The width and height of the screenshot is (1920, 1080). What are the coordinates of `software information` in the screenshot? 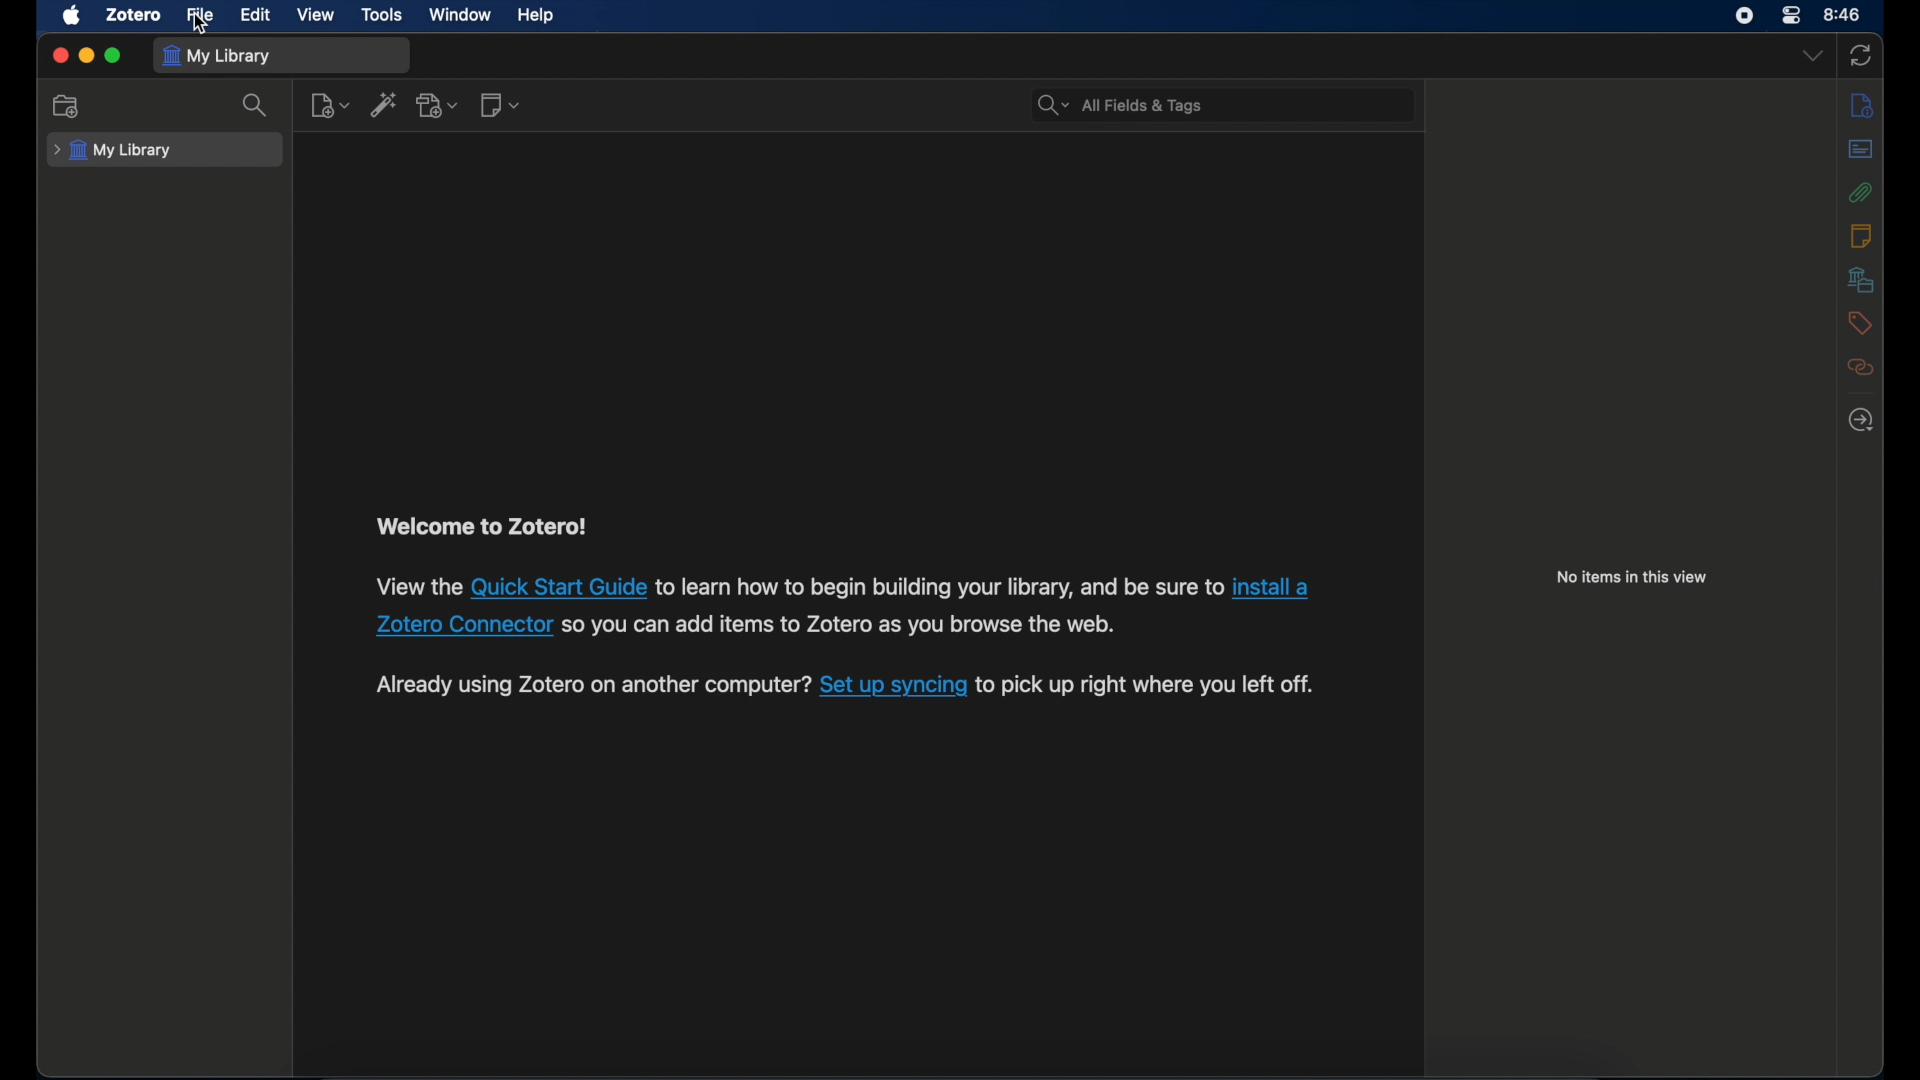 It's located at (936, 587).